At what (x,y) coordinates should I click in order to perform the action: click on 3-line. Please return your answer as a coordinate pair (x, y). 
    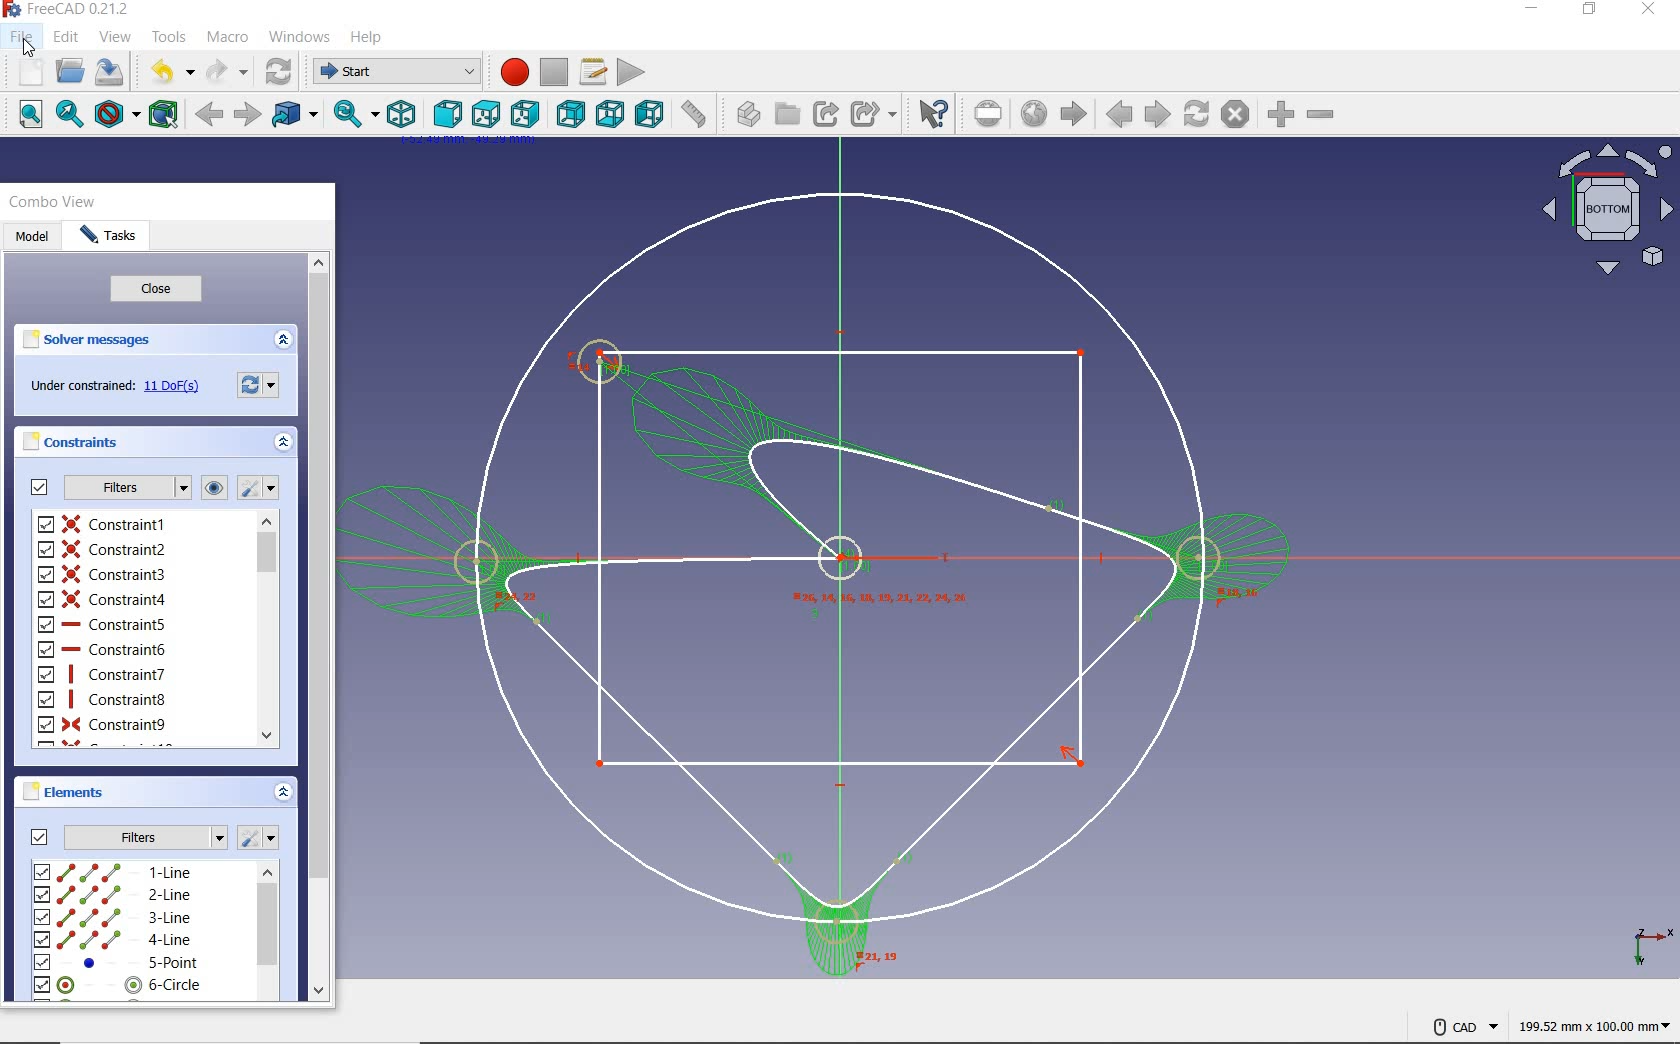
    Looking at the image, I should click on (113, 918).